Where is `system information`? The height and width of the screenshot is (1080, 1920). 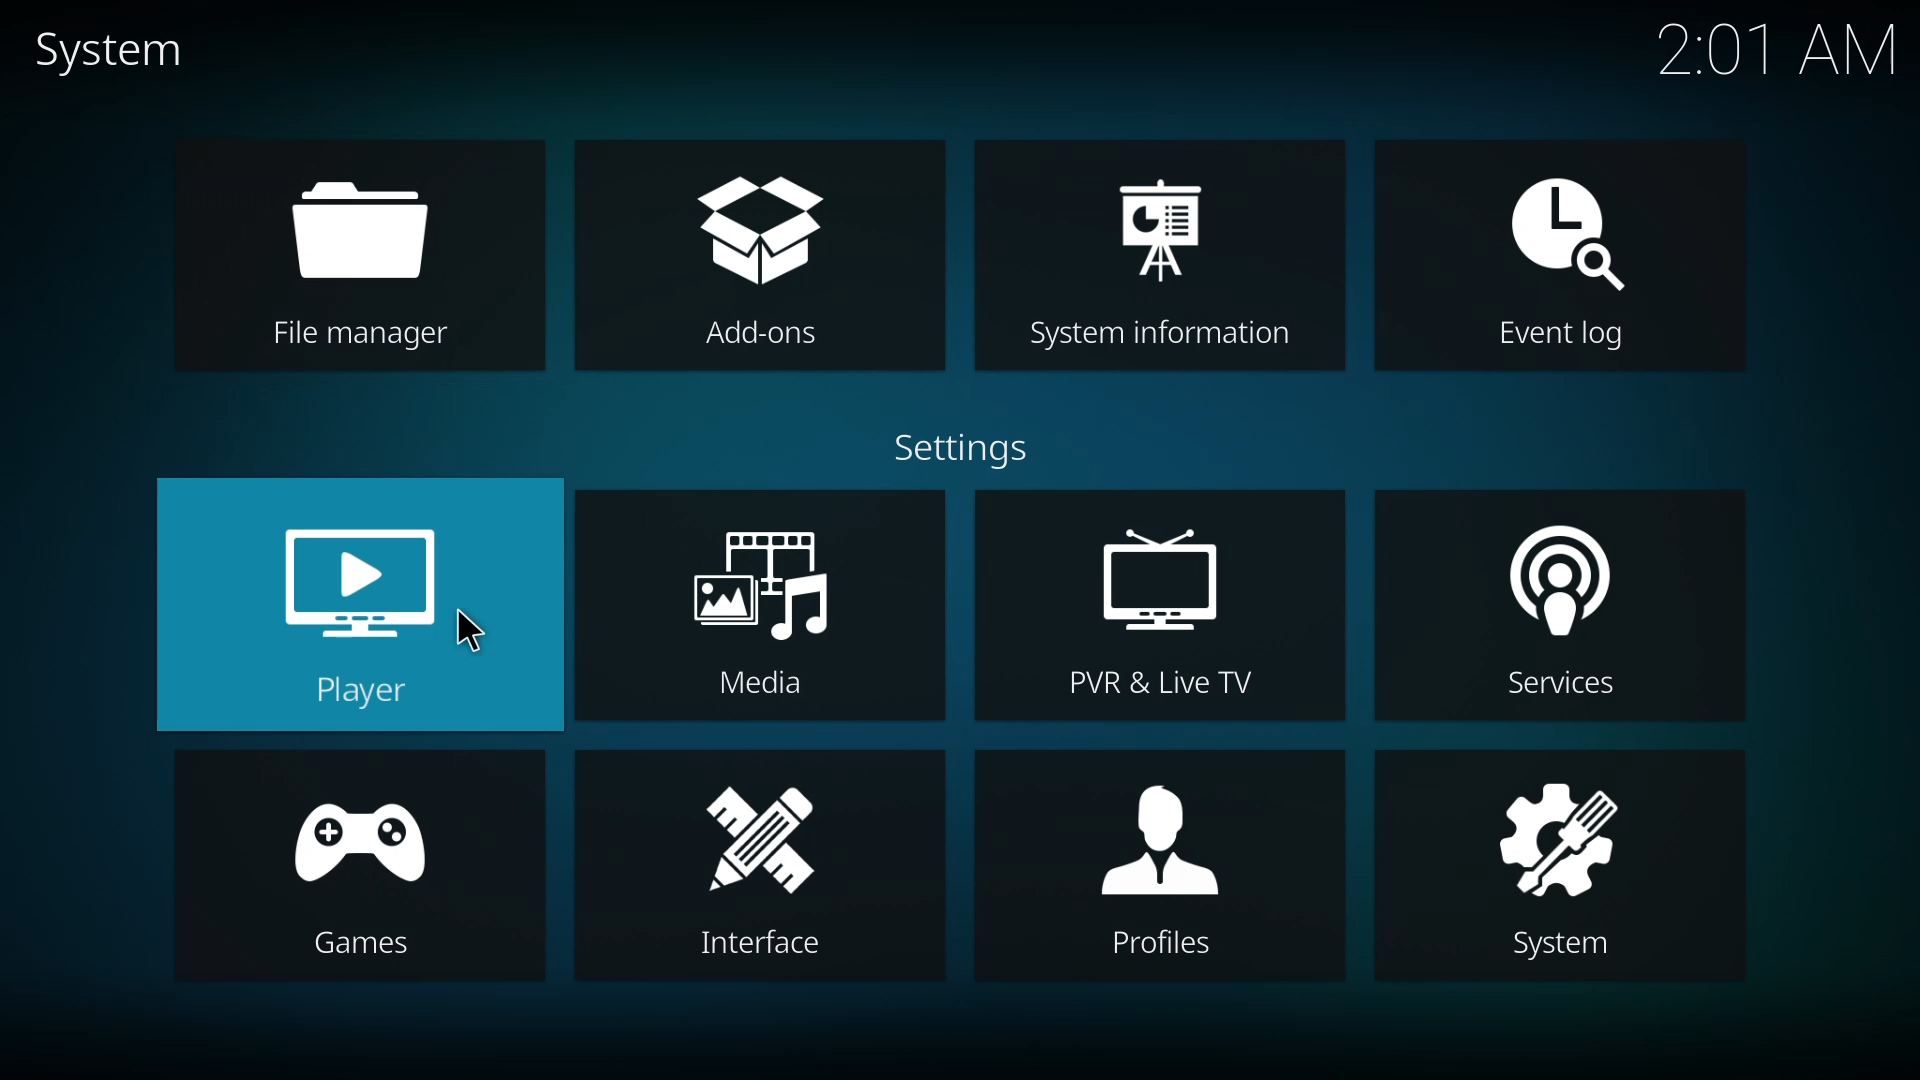
system information is located at coordinates (1168, 251).